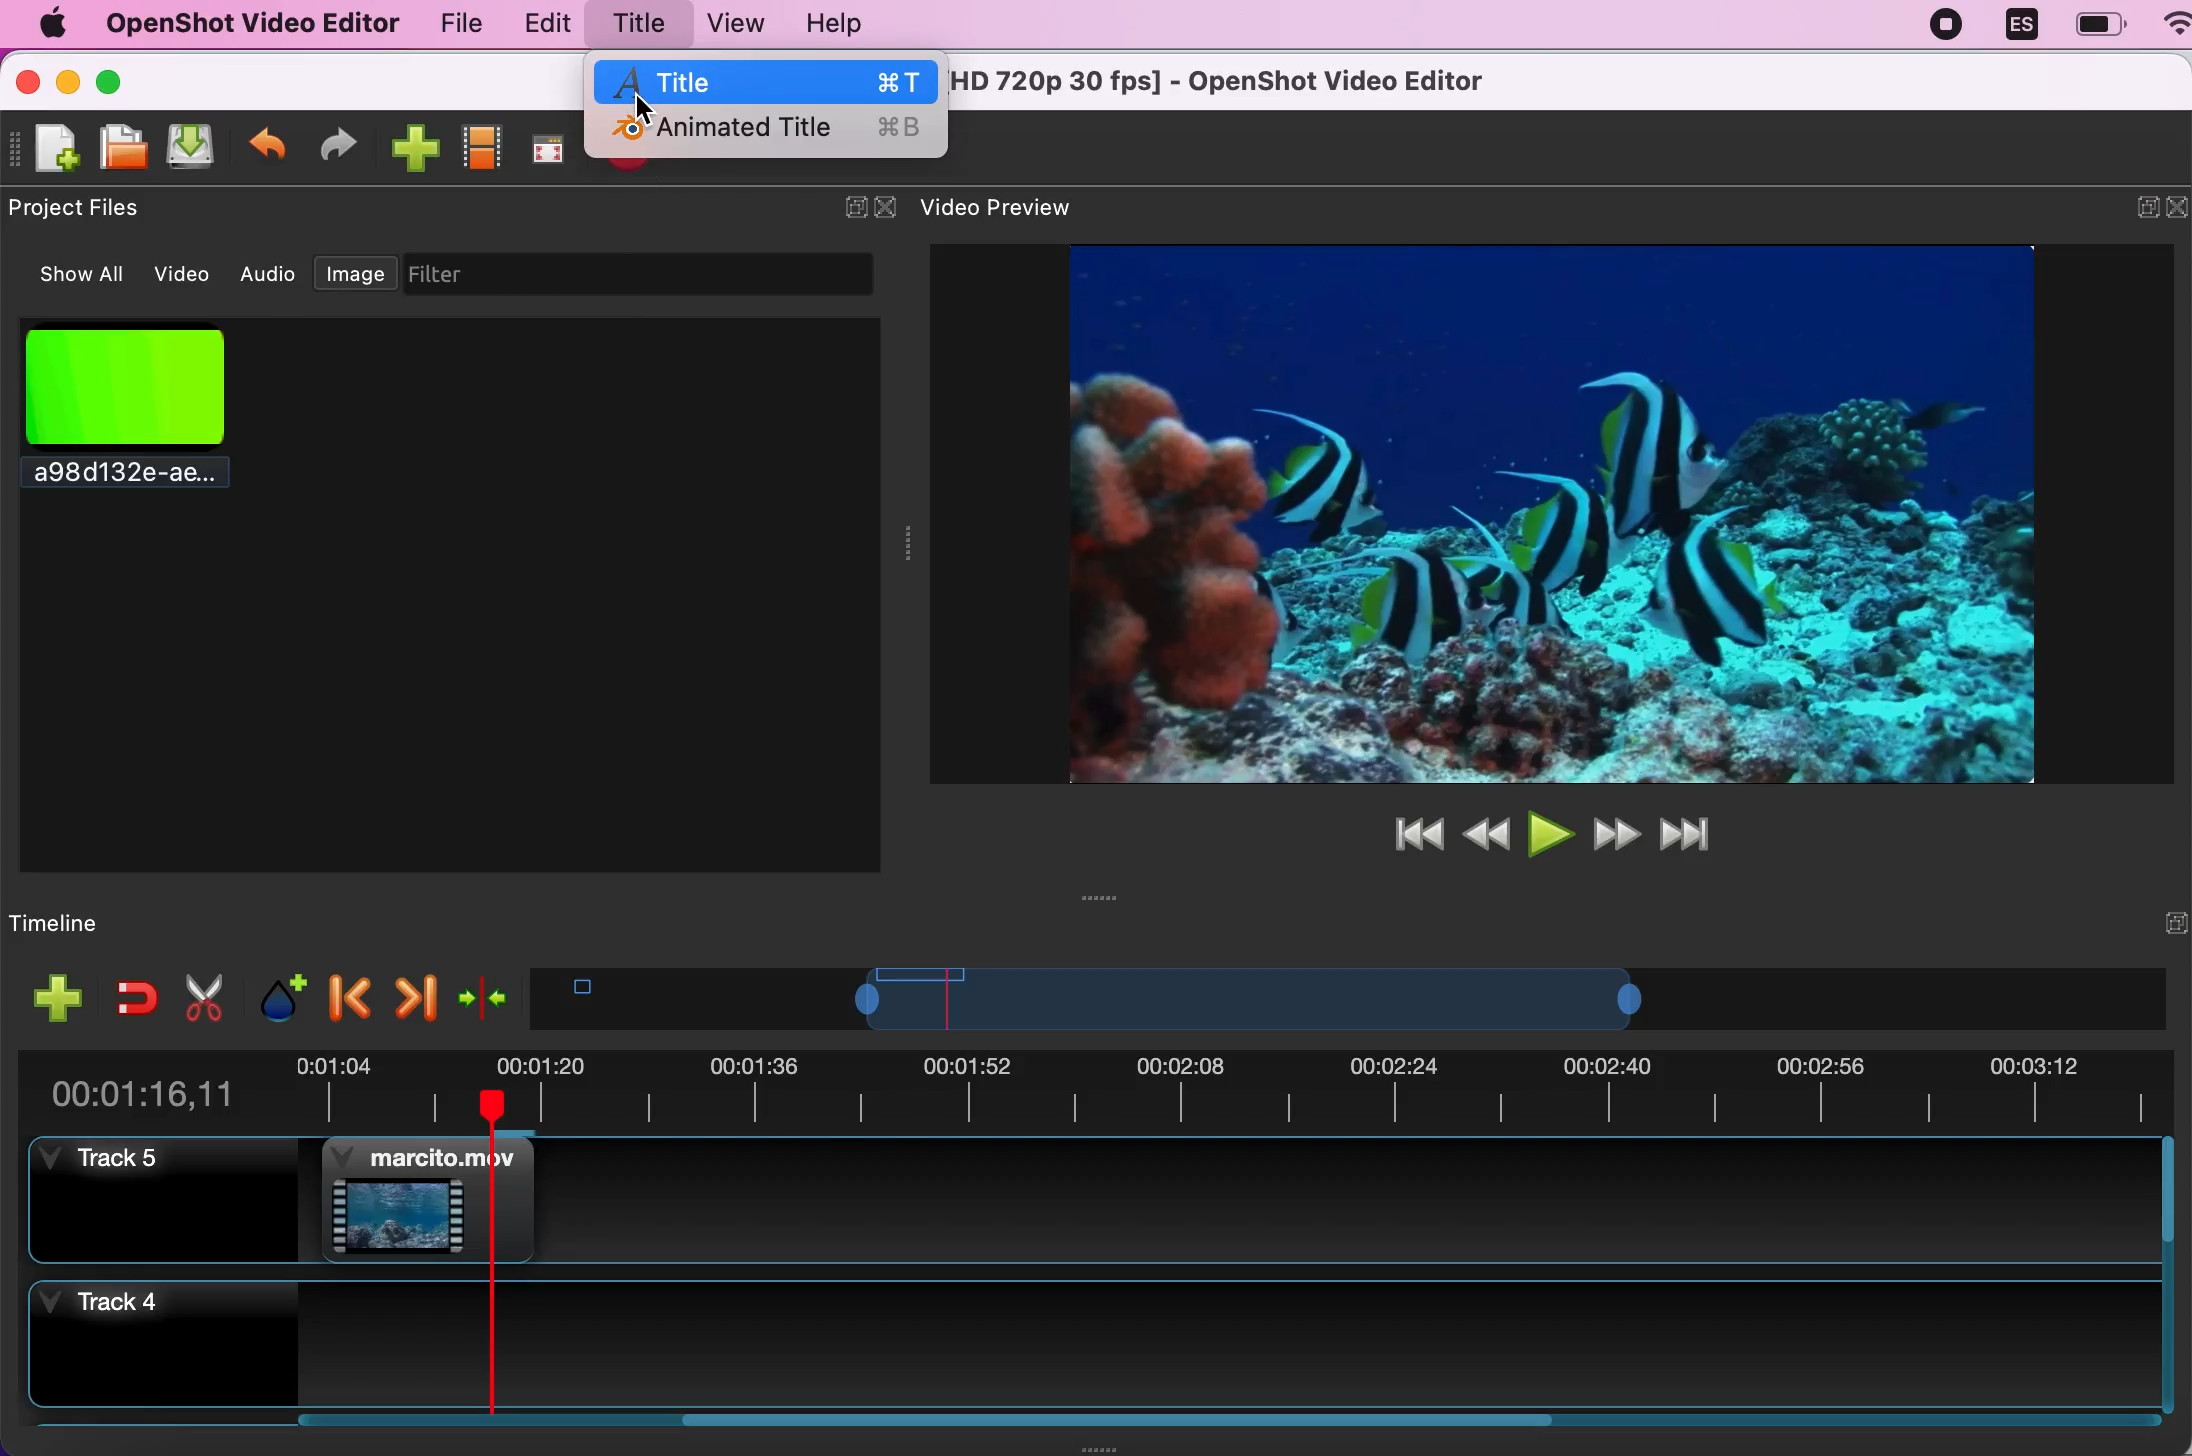 The height and width of the screenshot is (1456, 2192). What do you see at coordinates (840, 199) in the screenshot?
I see `hide/expand` at bounding box center [840, 199].